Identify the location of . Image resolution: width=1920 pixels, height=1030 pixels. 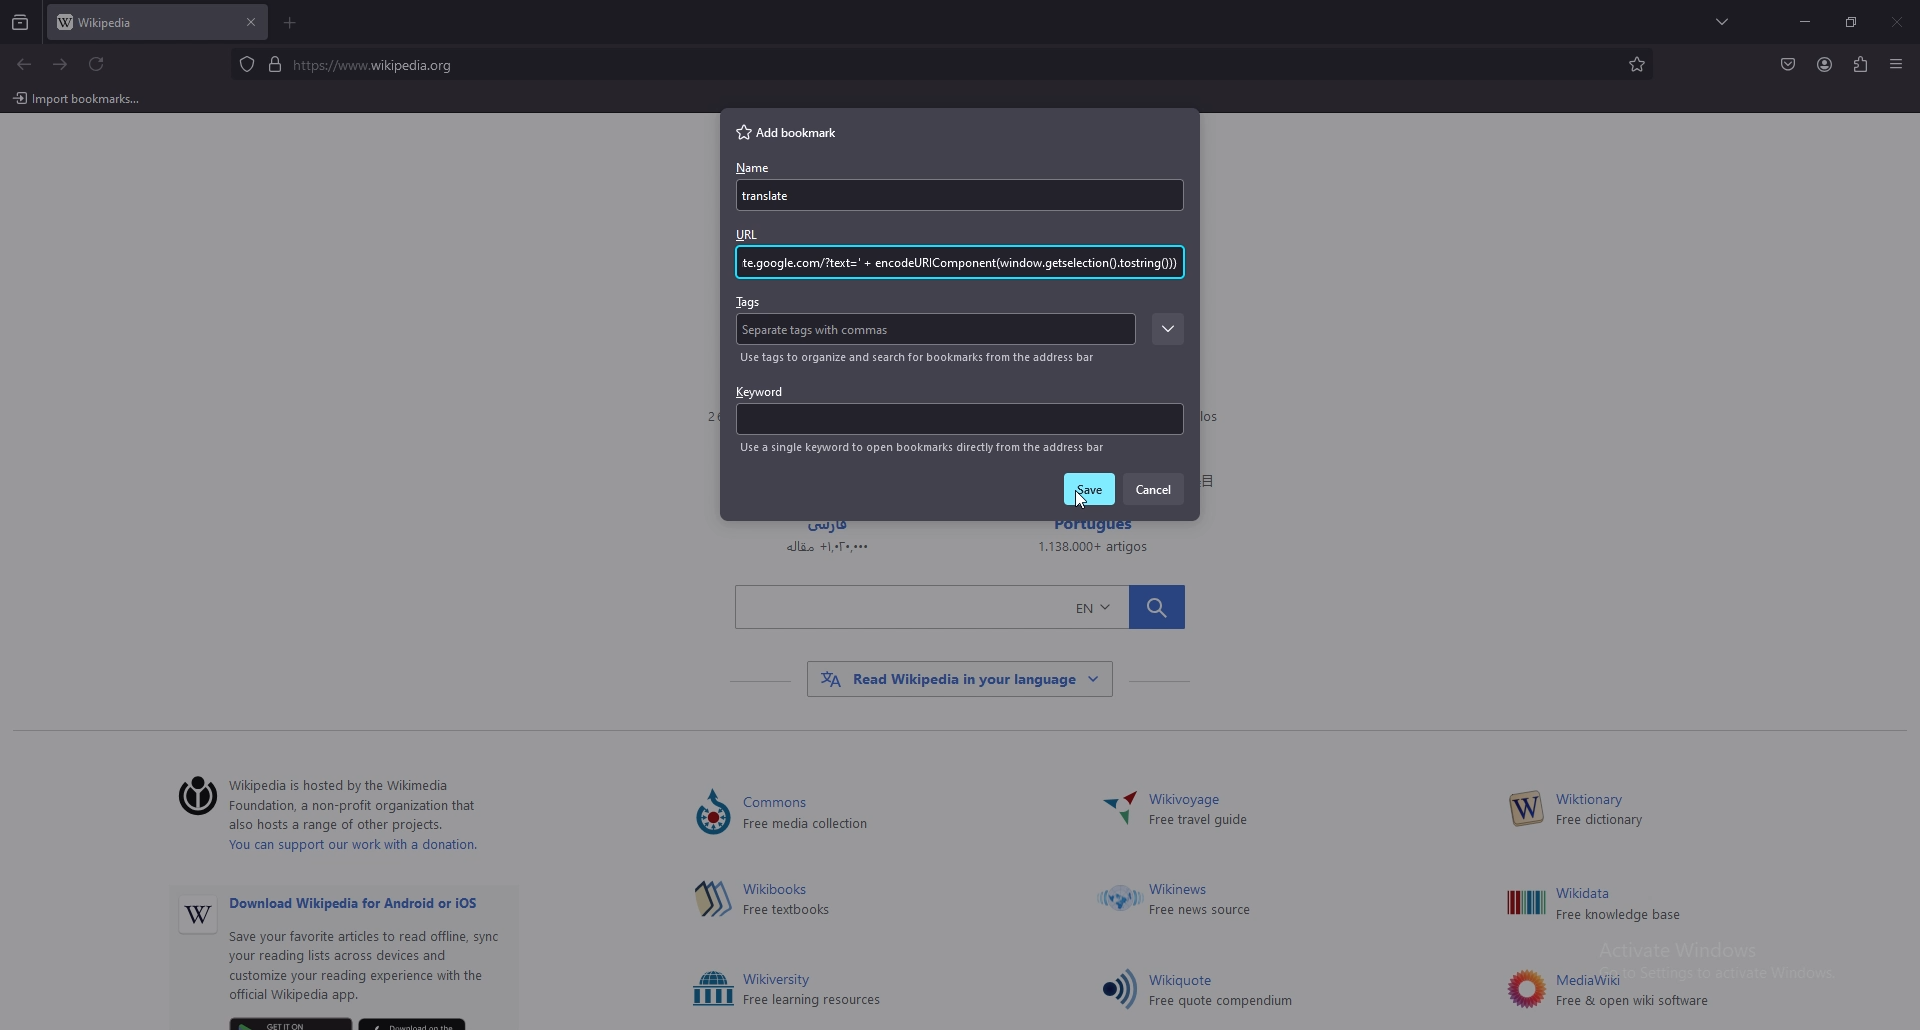
(1226, 992).